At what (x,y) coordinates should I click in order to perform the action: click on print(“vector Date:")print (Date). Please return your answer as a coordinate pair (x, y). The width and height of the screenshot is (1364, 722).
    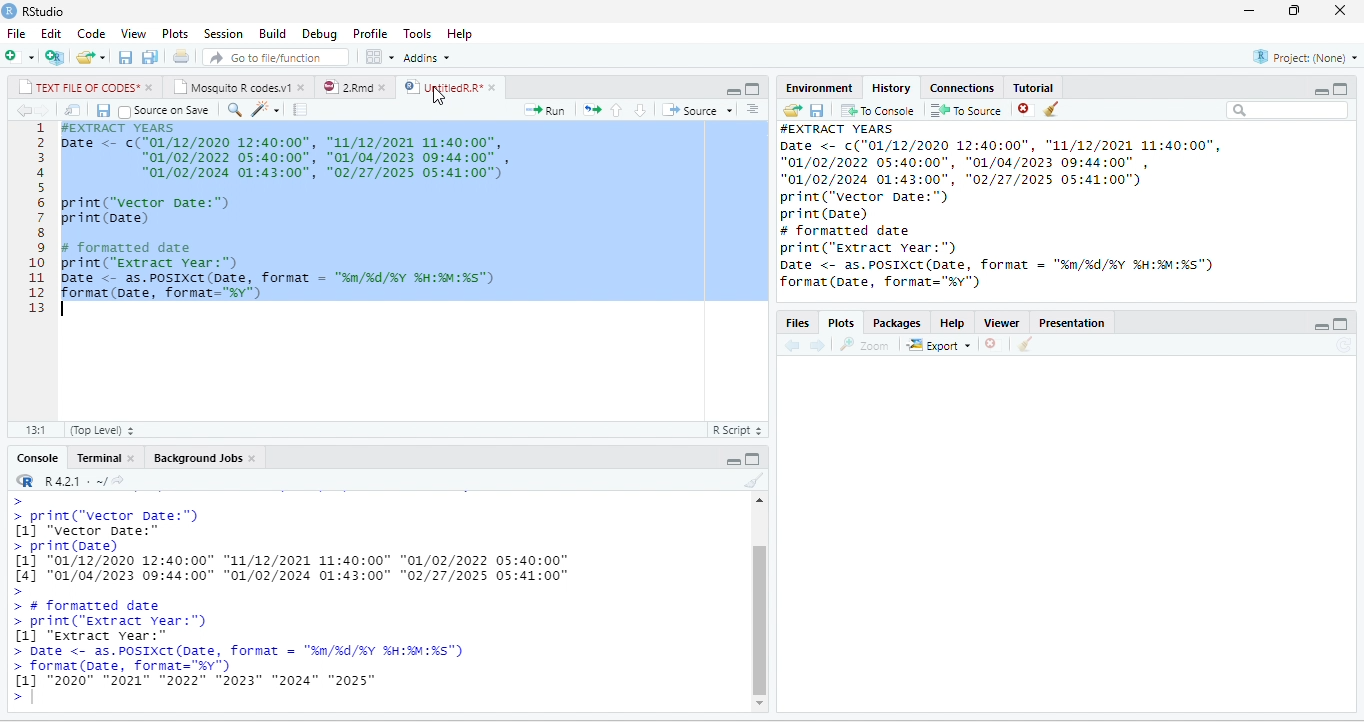
    Looking at the image, I should click on (145, 210).